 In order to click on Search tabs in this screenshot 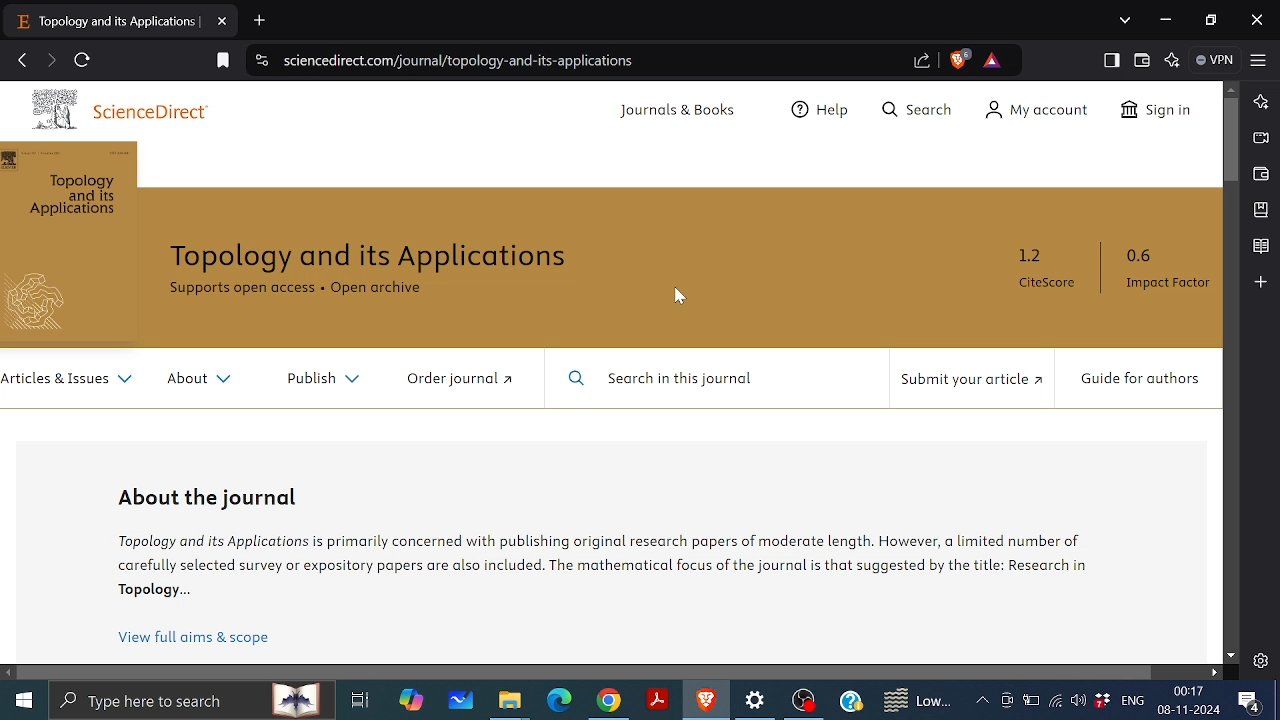, I will do `click(1127, 21)`.